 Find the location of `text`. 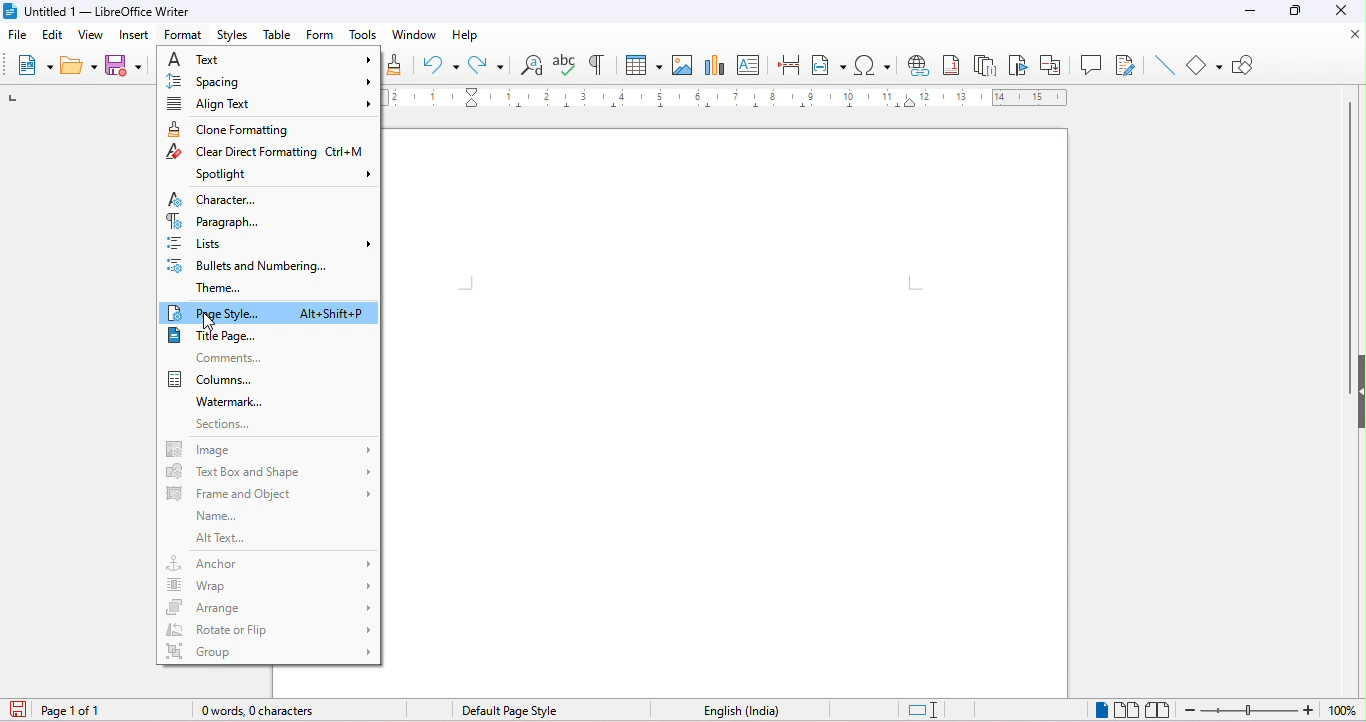

text is located at coordinates (274, 60).